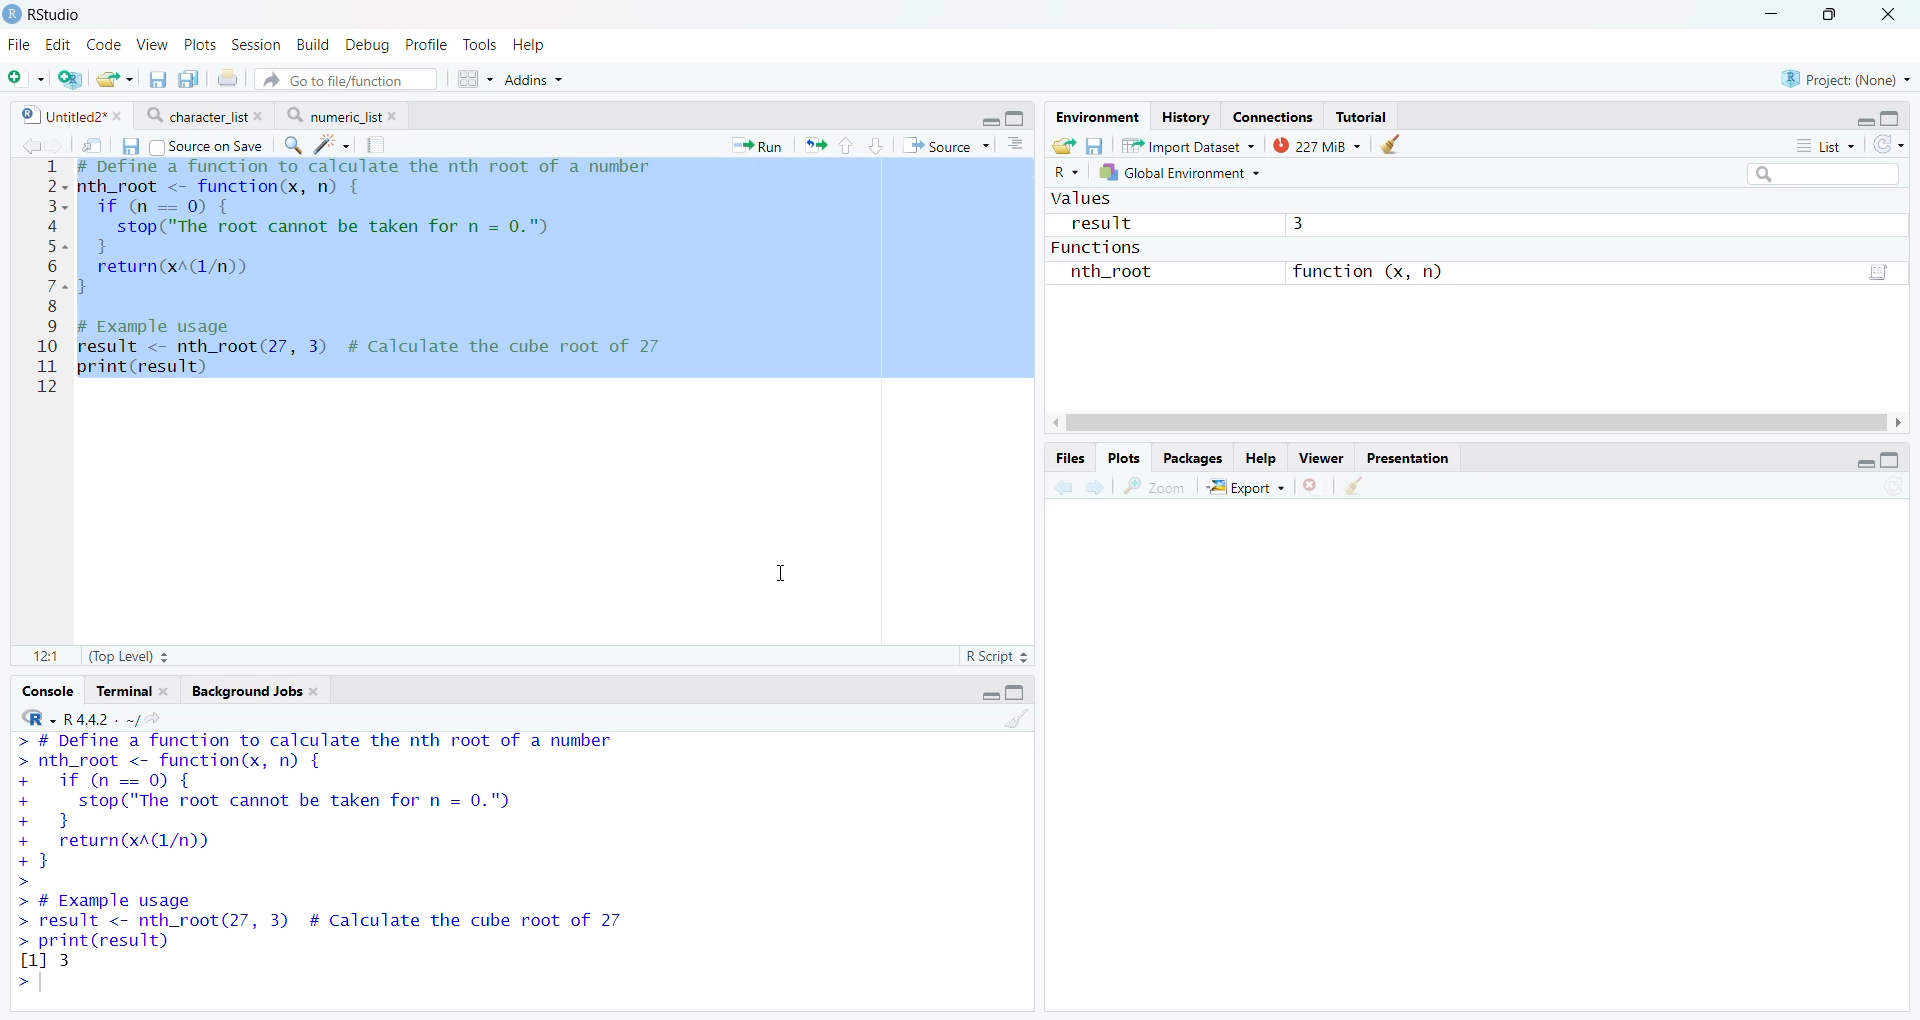 The height and width of the screenshot is (1020, 1920). I want to click on Functions, so click(1098, 248).